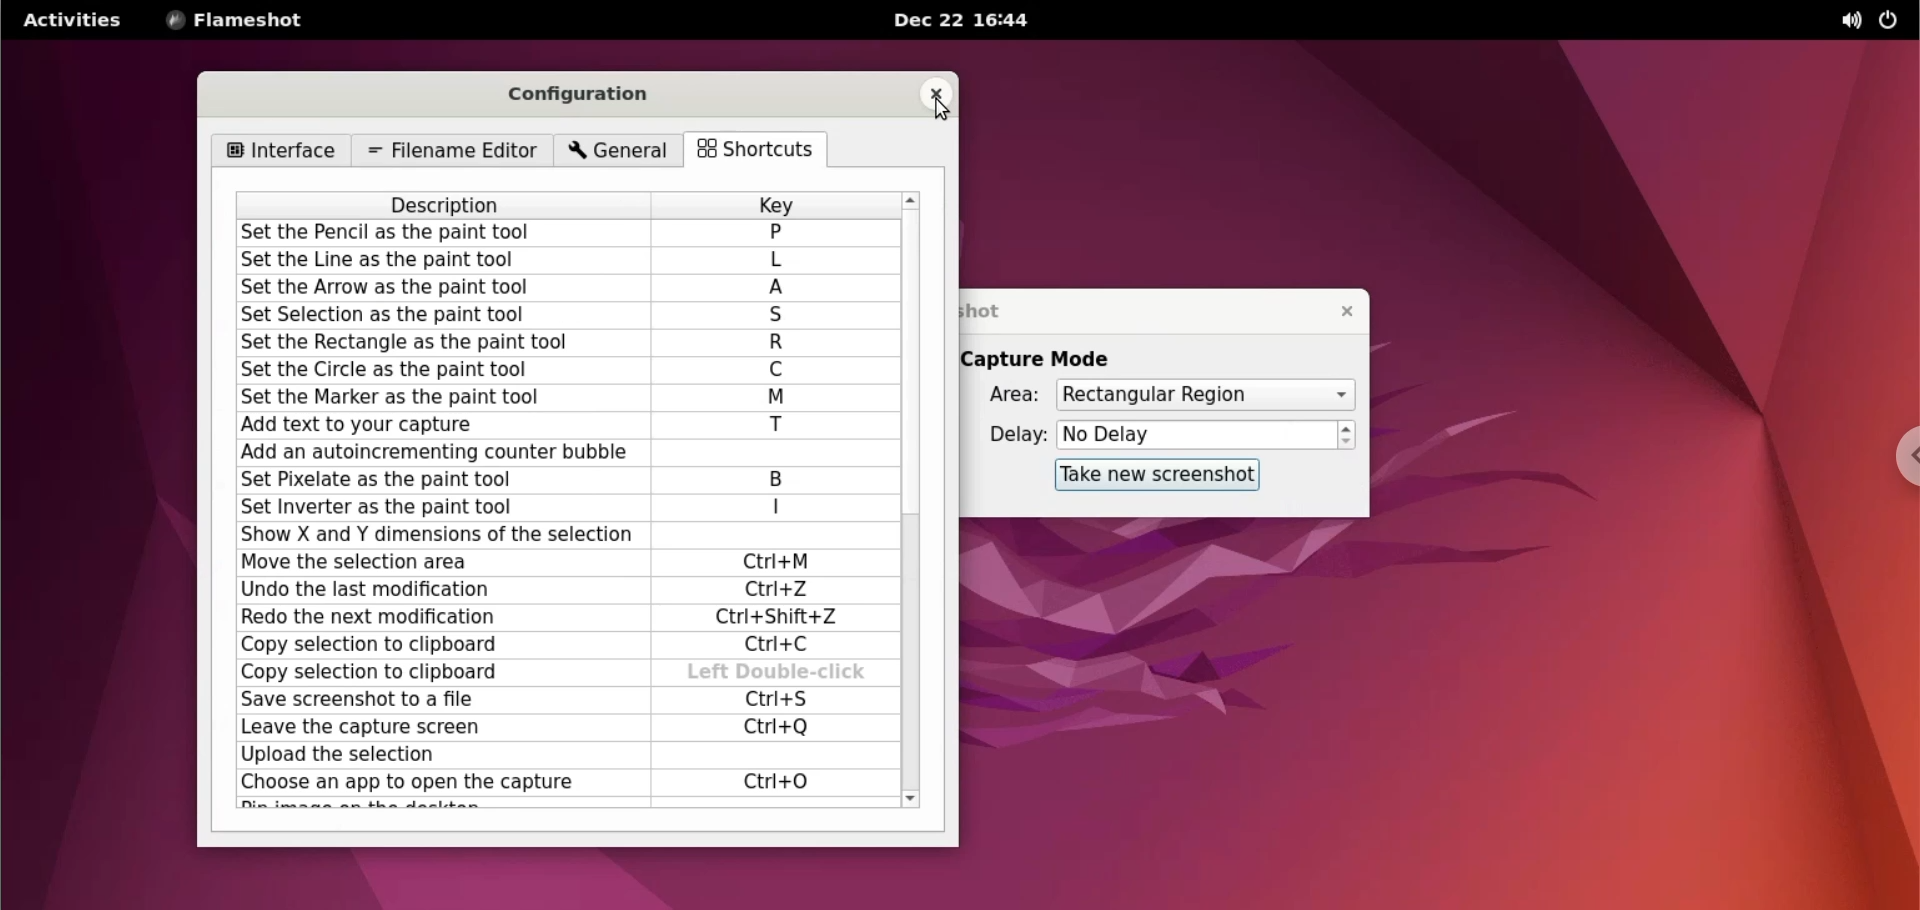 The image size is (1920, 910). Describe the element at coordinates (445, 289) in the screenshot. I see `set the arrow as the paint tool` at that location.